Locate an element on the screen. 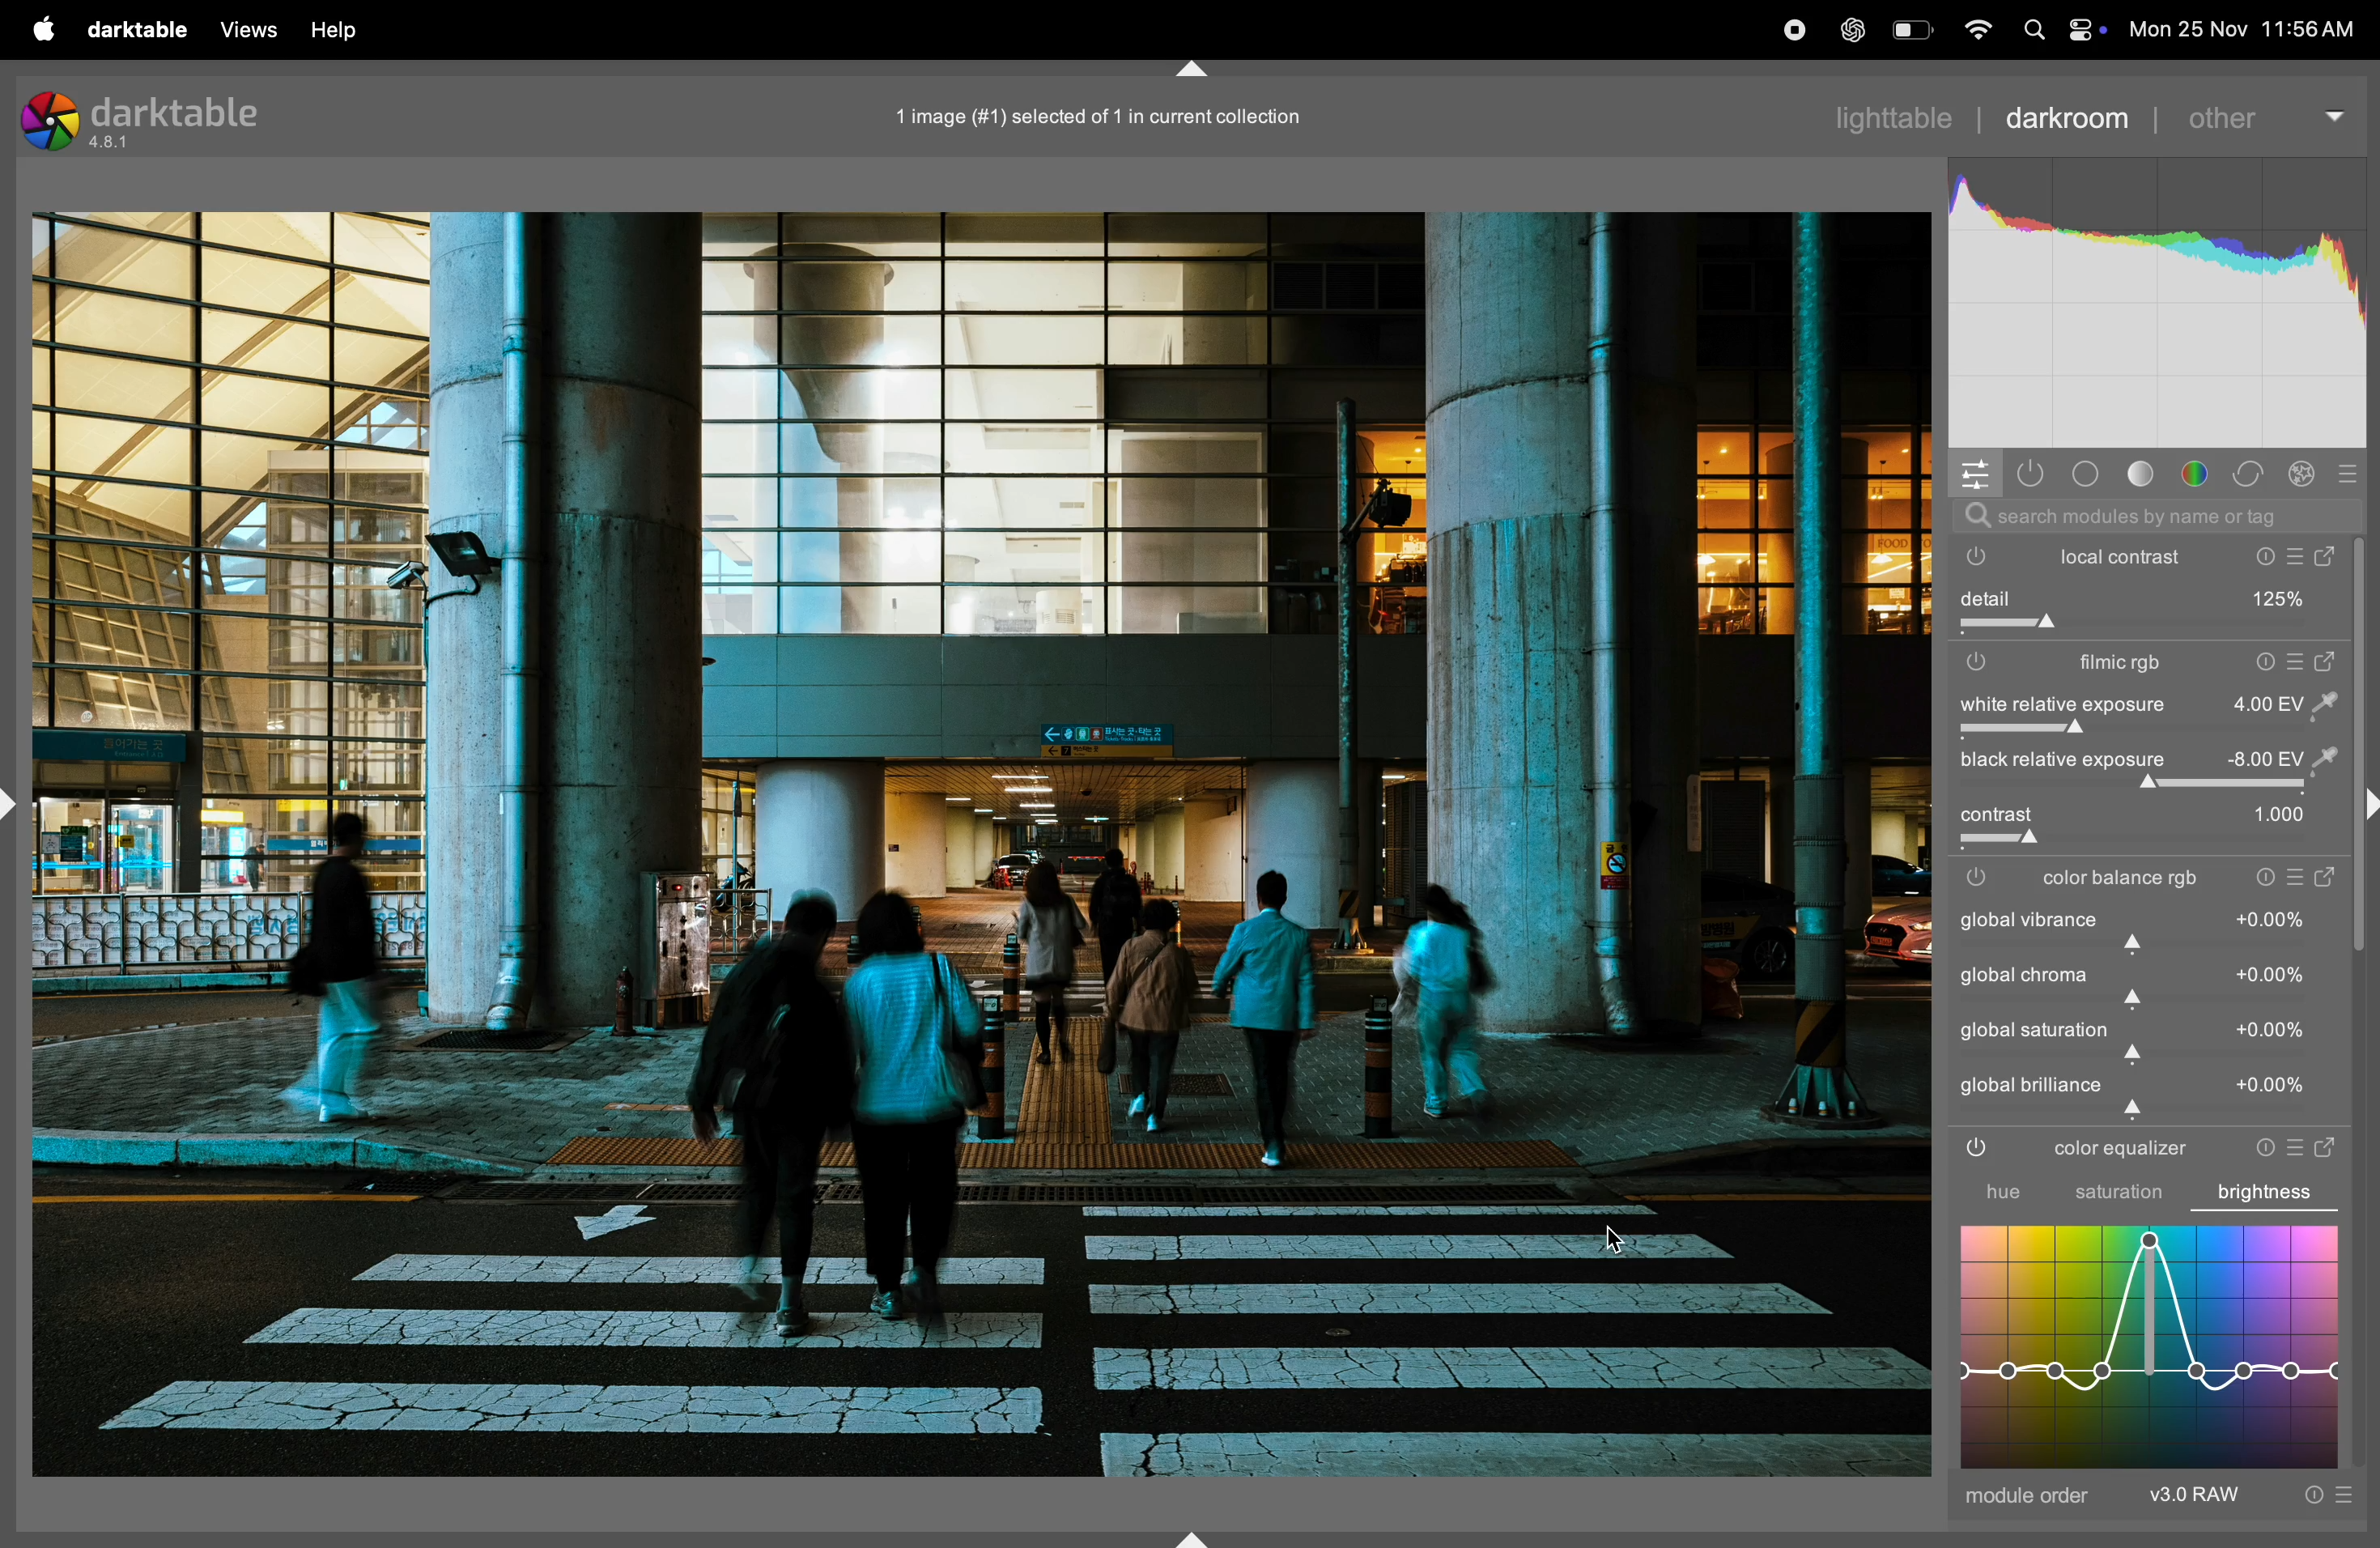  other is located at coordinates (2266, 114).